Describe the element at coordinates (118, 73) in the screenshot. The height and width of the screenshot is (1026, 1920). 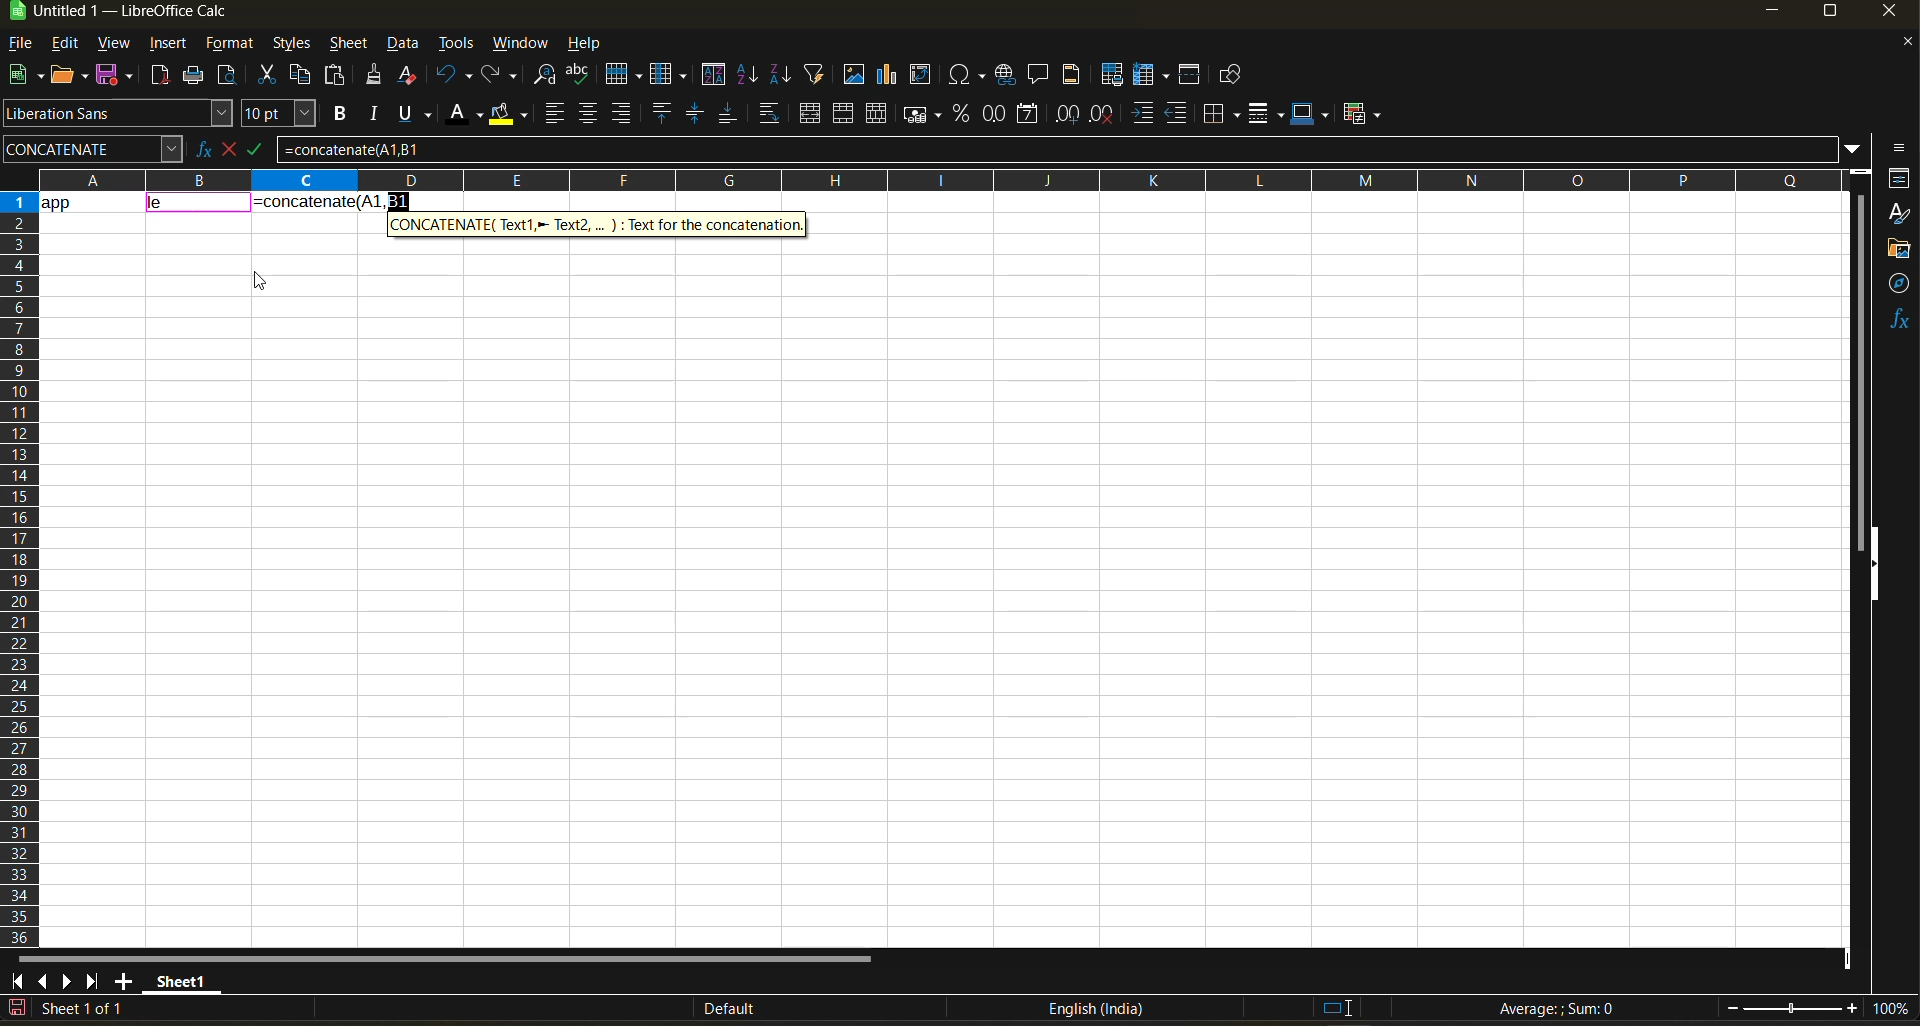
I see `save` at that location.